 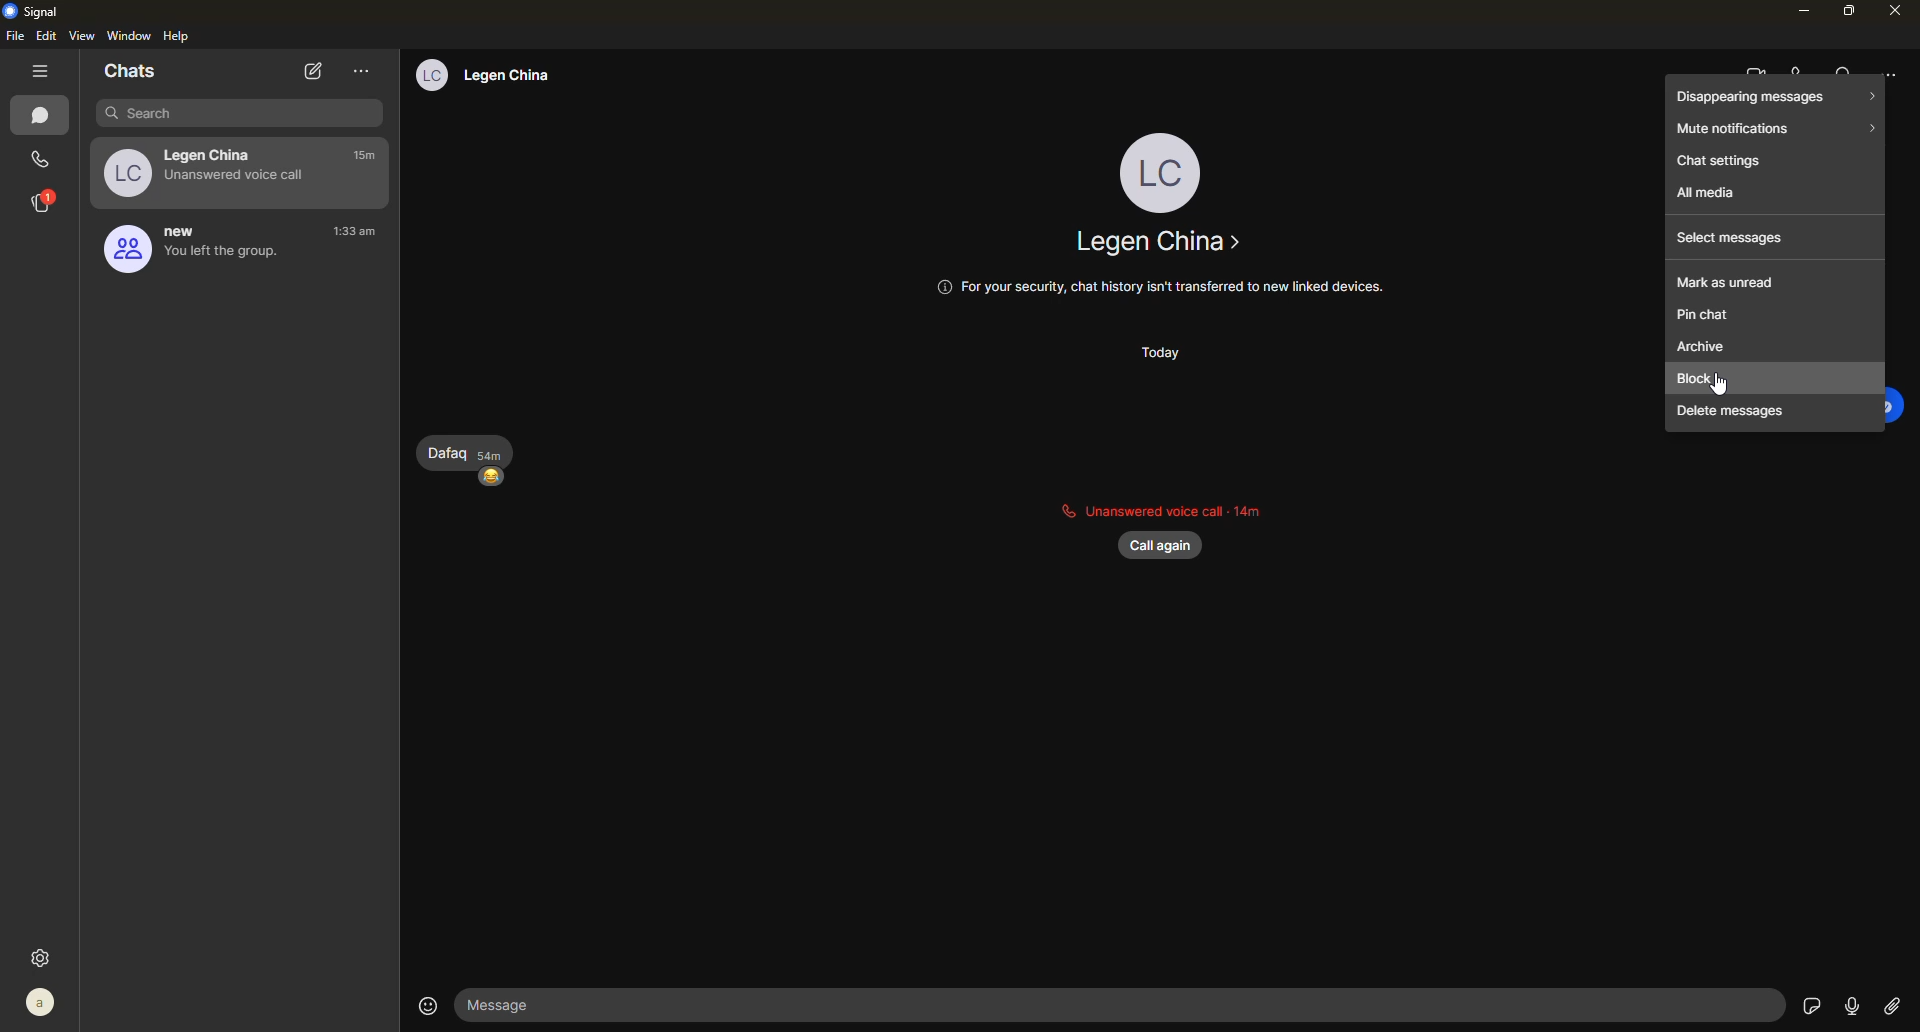 What do you see at coordinates (457, 450) in the screenshot?
I see `Dafaq sam` at bounding box center [457, 450].